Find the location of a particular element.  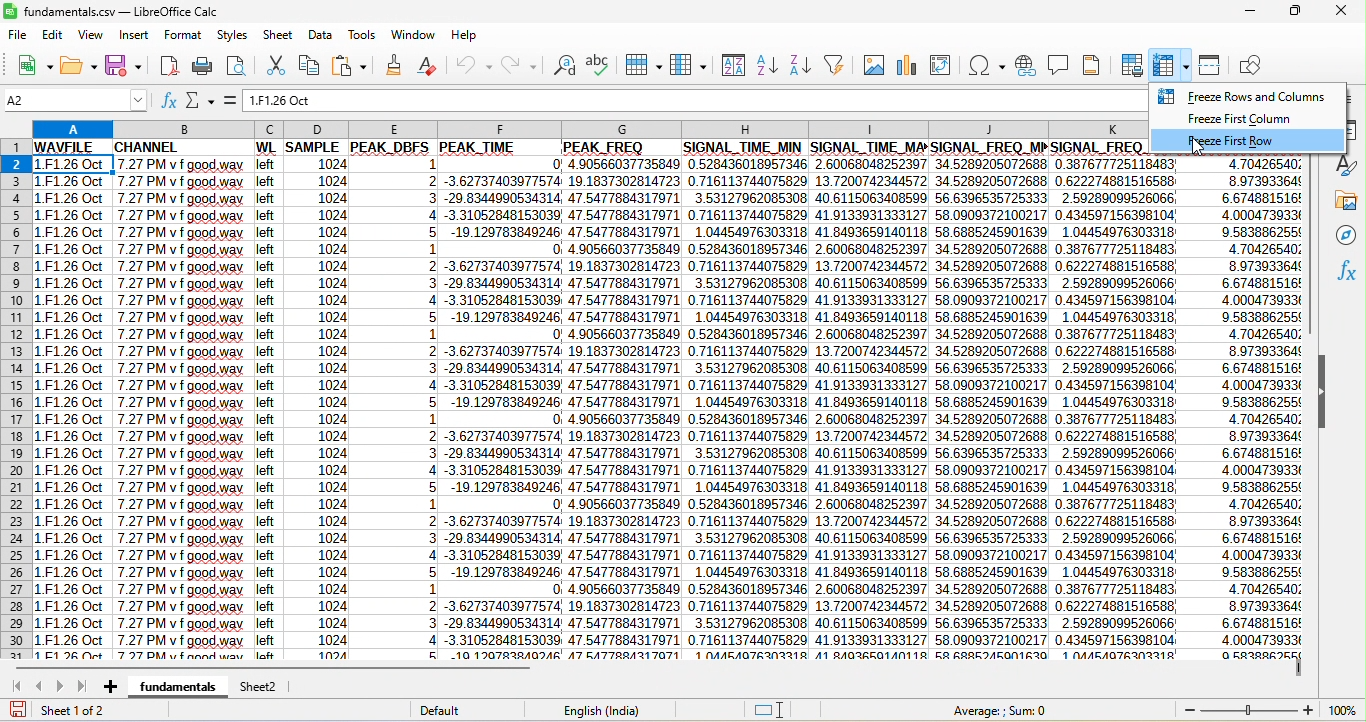

mimimize is located at coordinates (1250, 13).